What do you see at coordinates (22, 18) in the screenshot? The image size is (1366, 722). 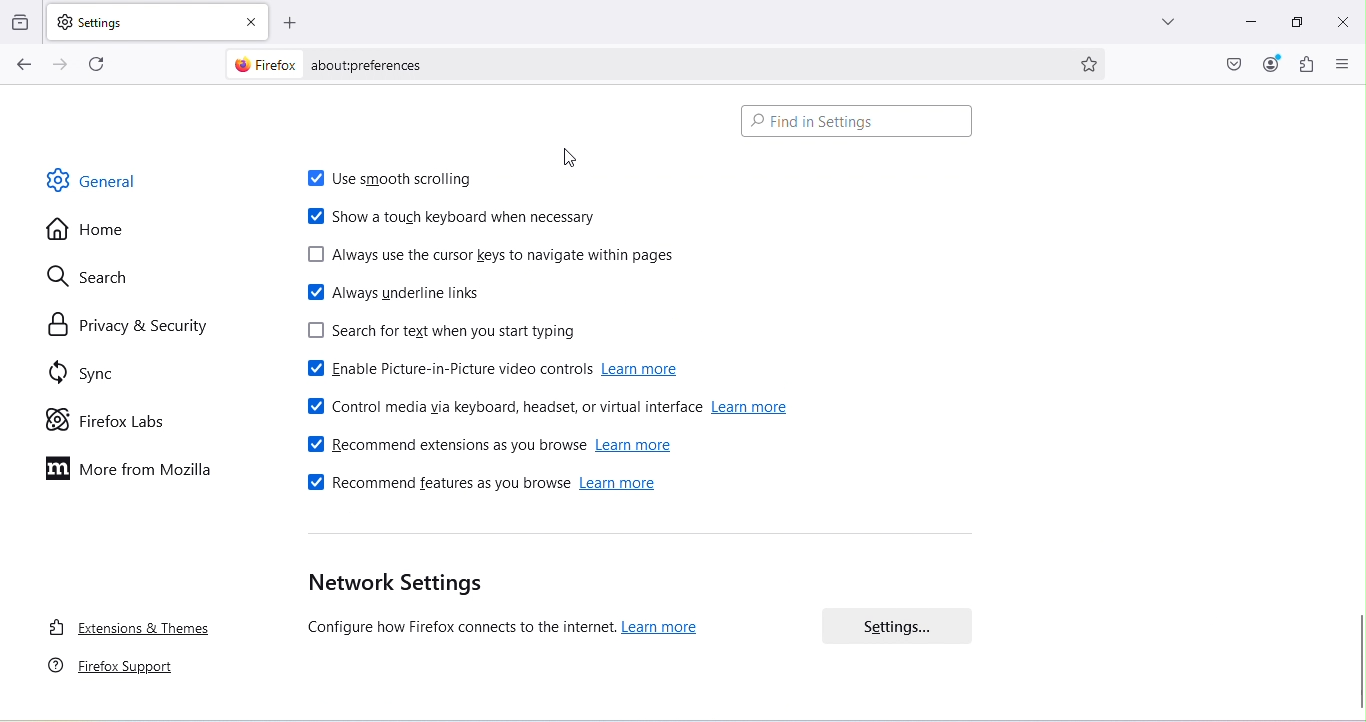 I see `View recent browsing across windows and devices` at bounding box center [22, 18].